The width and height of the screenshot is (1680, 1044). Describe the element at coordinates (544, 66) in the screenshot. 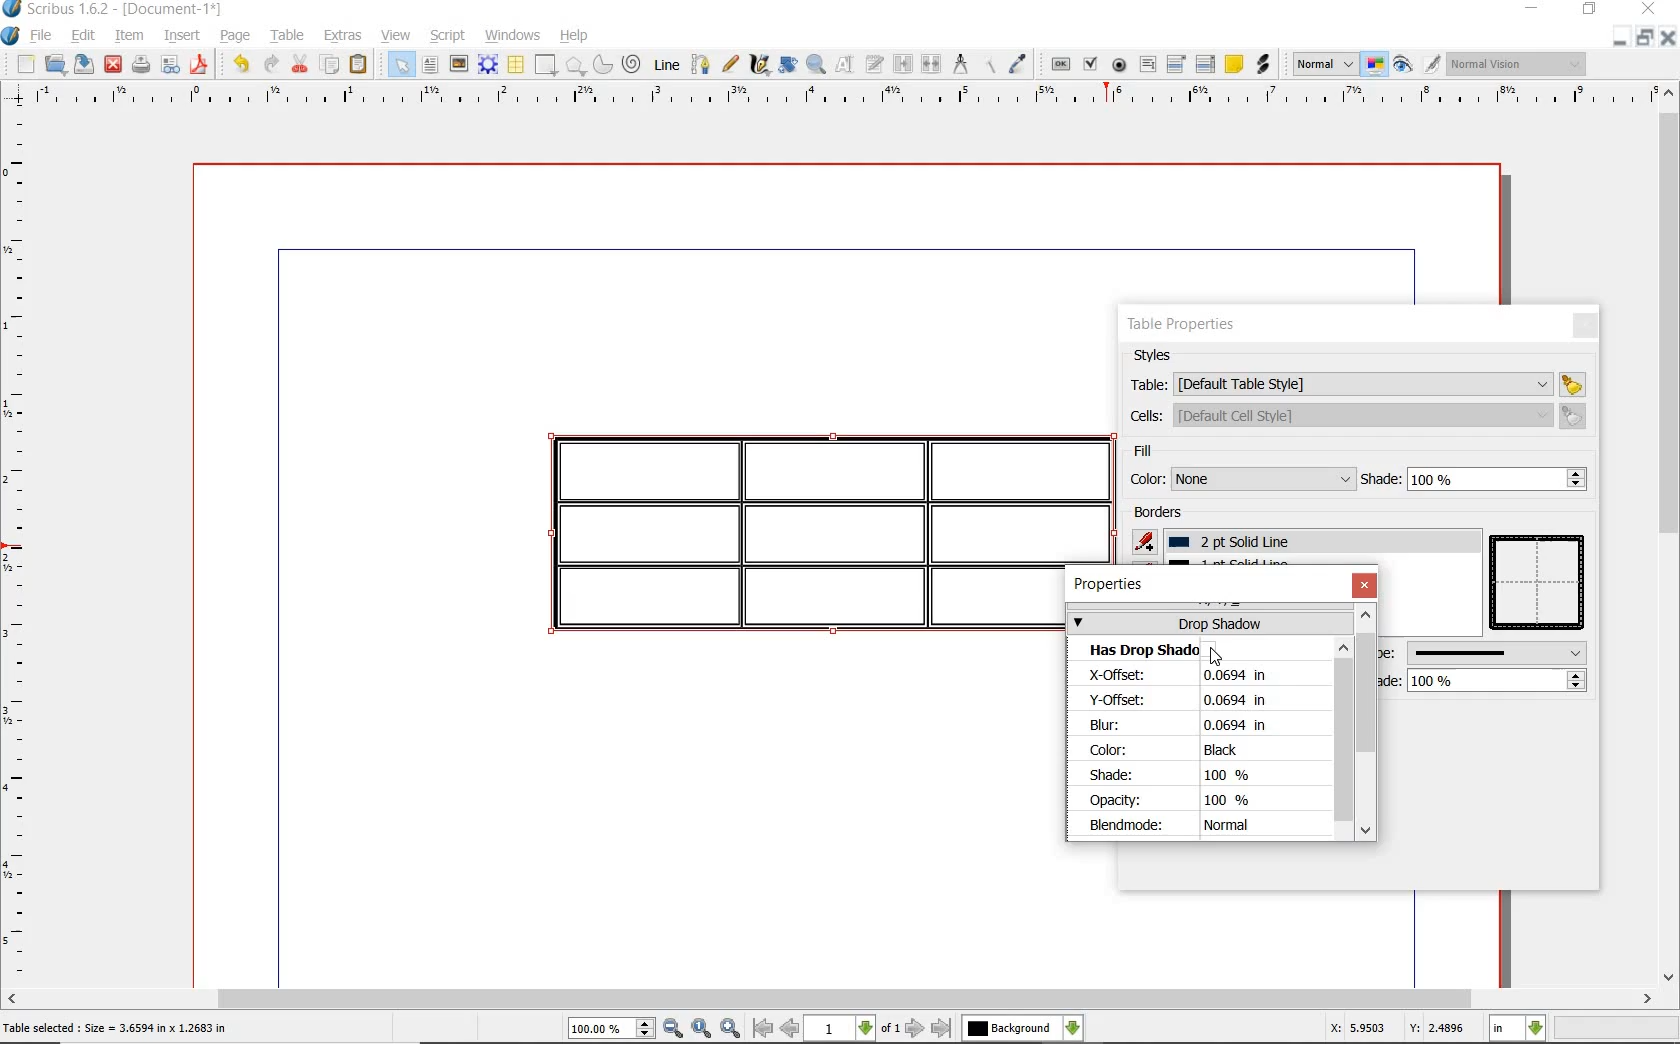

I see `shape` at that location.